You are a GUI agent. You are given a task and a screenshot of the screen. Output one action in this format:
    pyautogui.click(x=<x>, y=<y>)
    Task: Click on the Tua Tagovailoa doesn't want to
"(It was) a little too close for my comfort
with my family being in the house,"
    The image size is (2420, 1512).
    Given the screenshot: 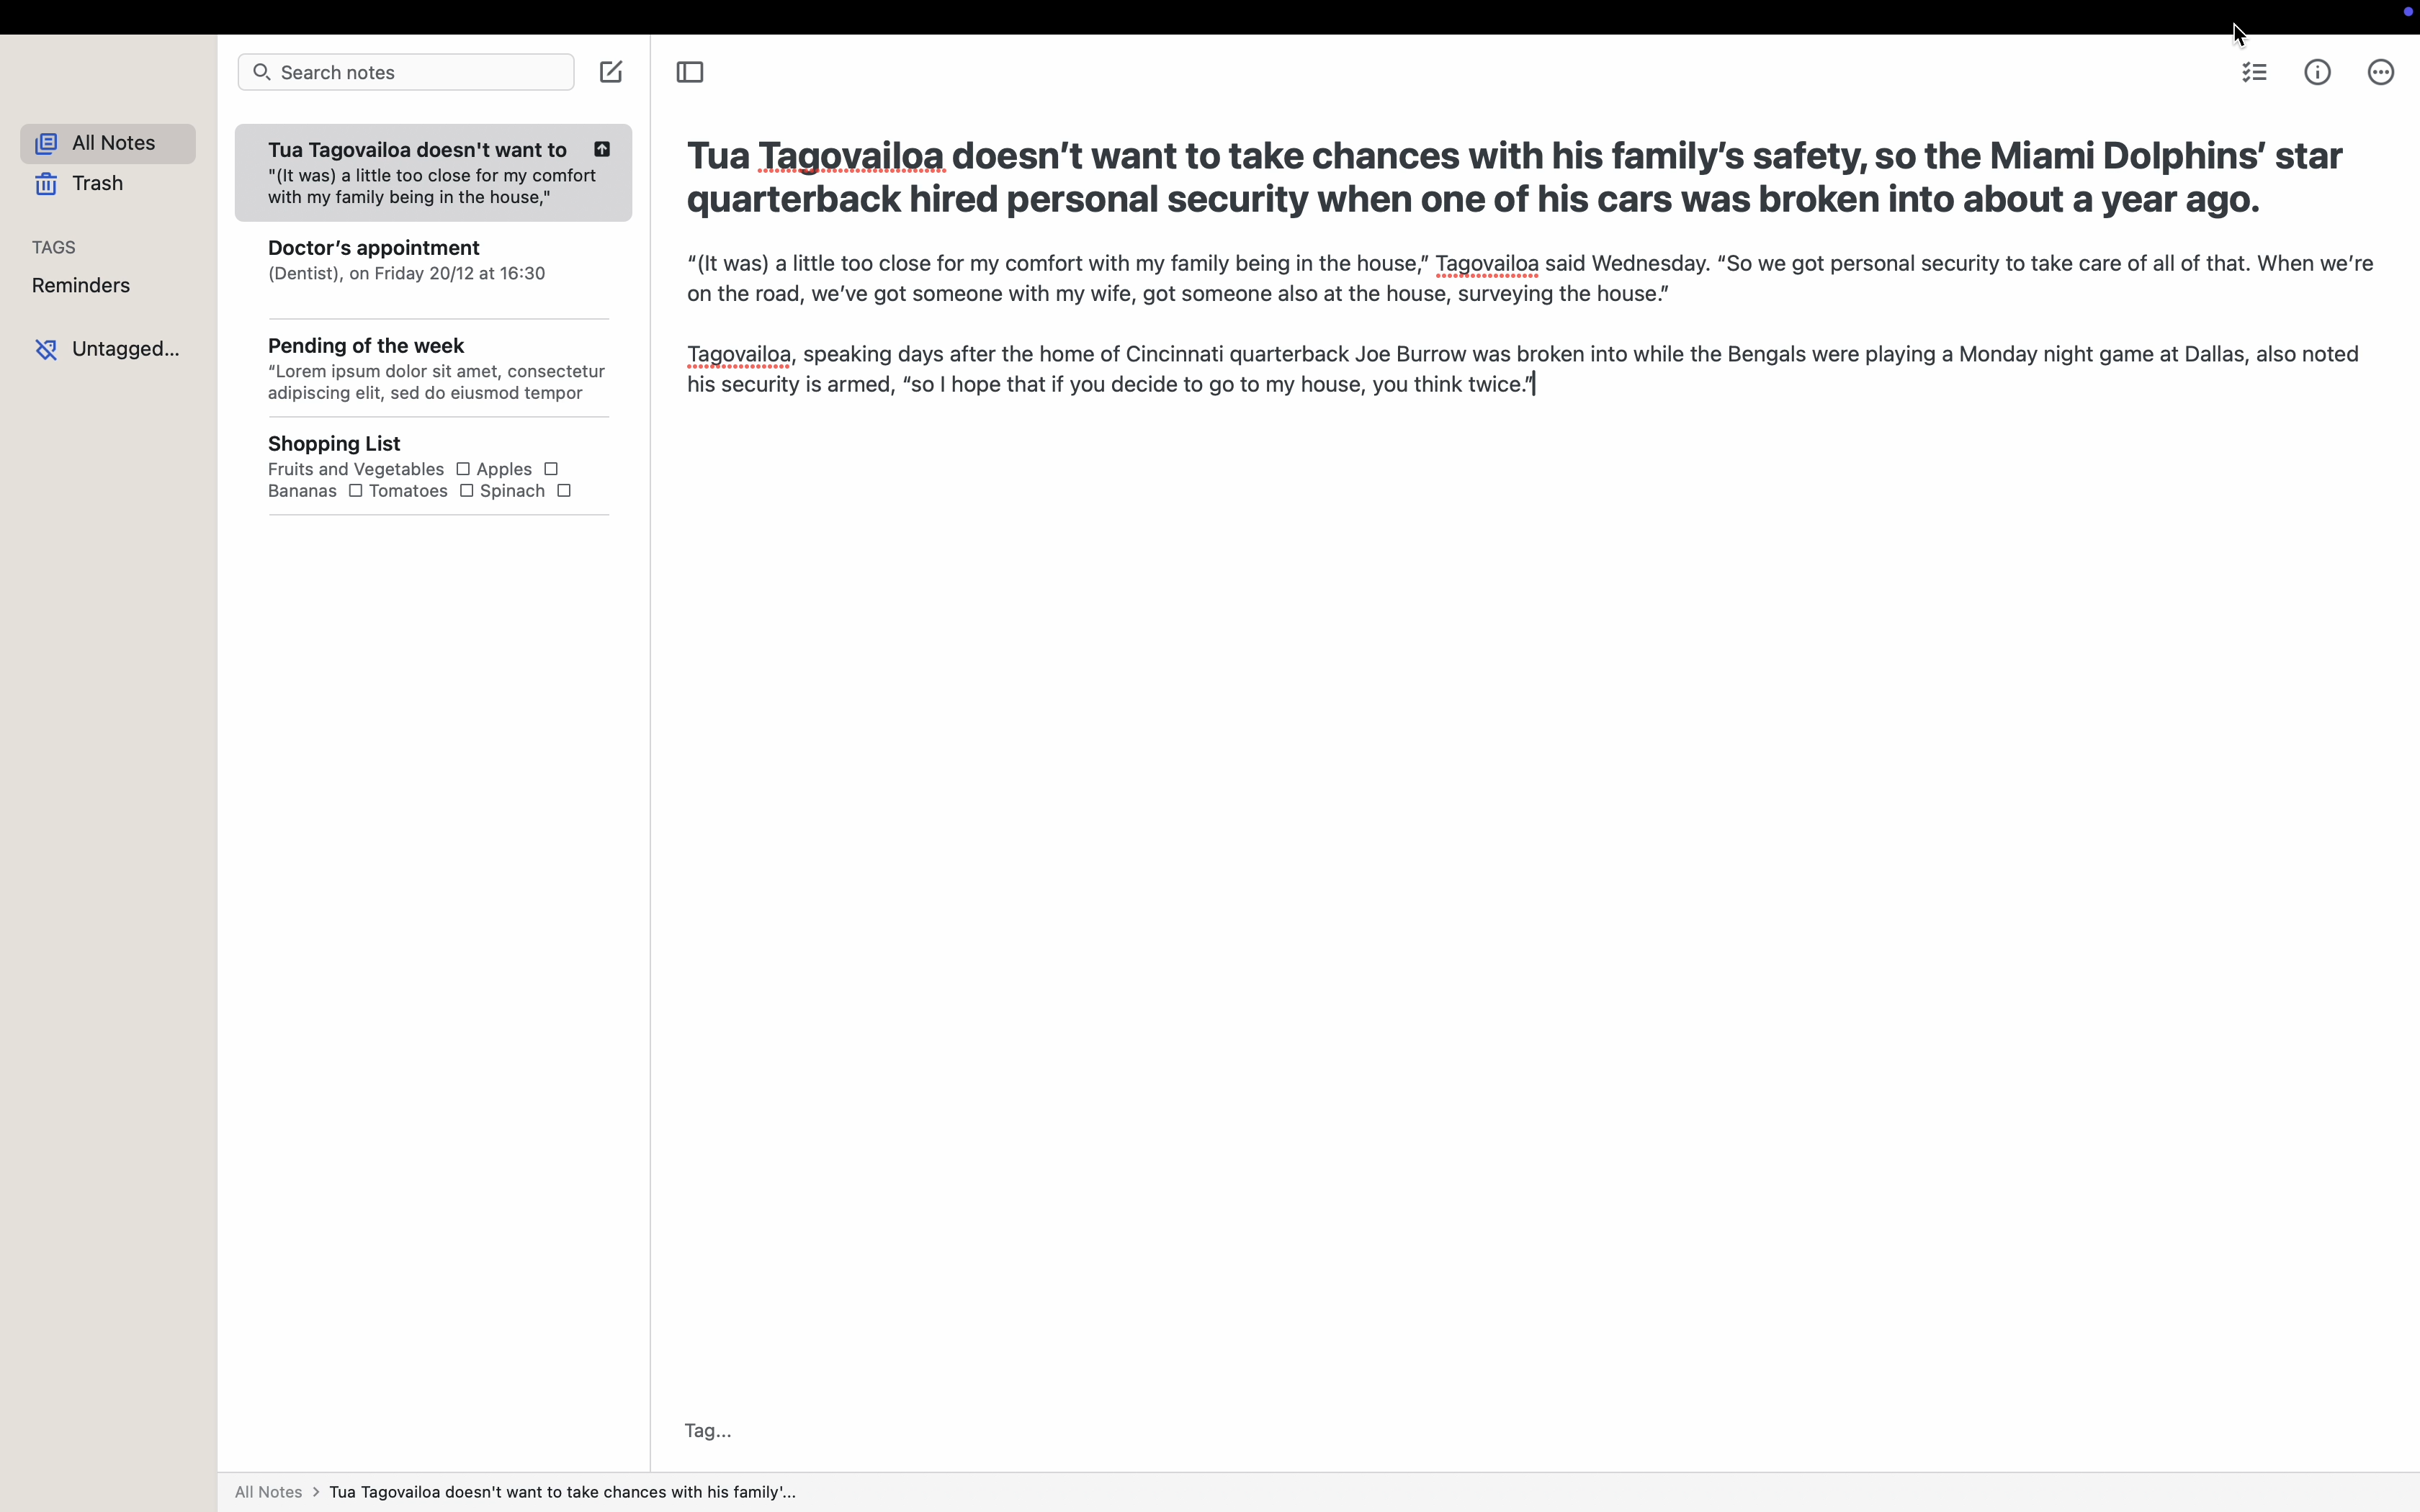 What is the action you would take?
    pyautogui.click(x=430, y=175)
    